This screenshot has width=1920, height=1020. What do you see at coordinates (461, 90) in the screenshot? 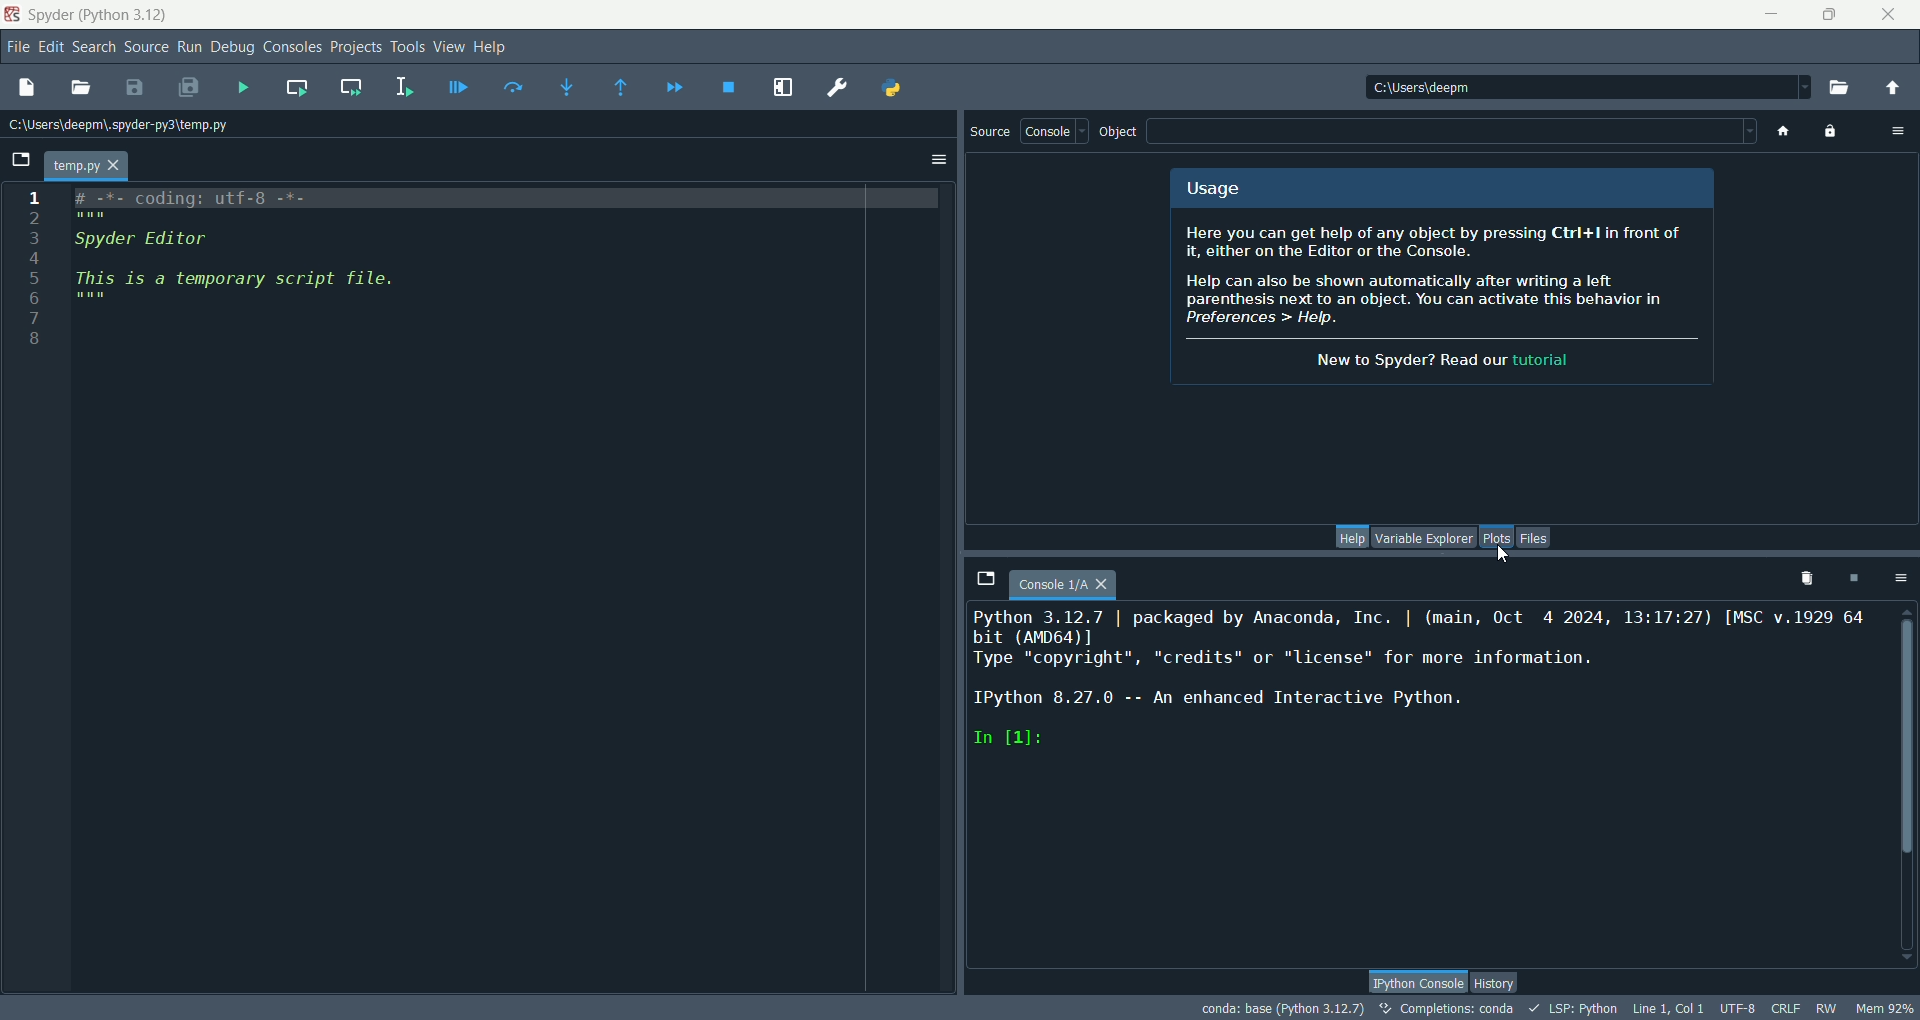
I see `debug files` at bounding box center [461, 90].